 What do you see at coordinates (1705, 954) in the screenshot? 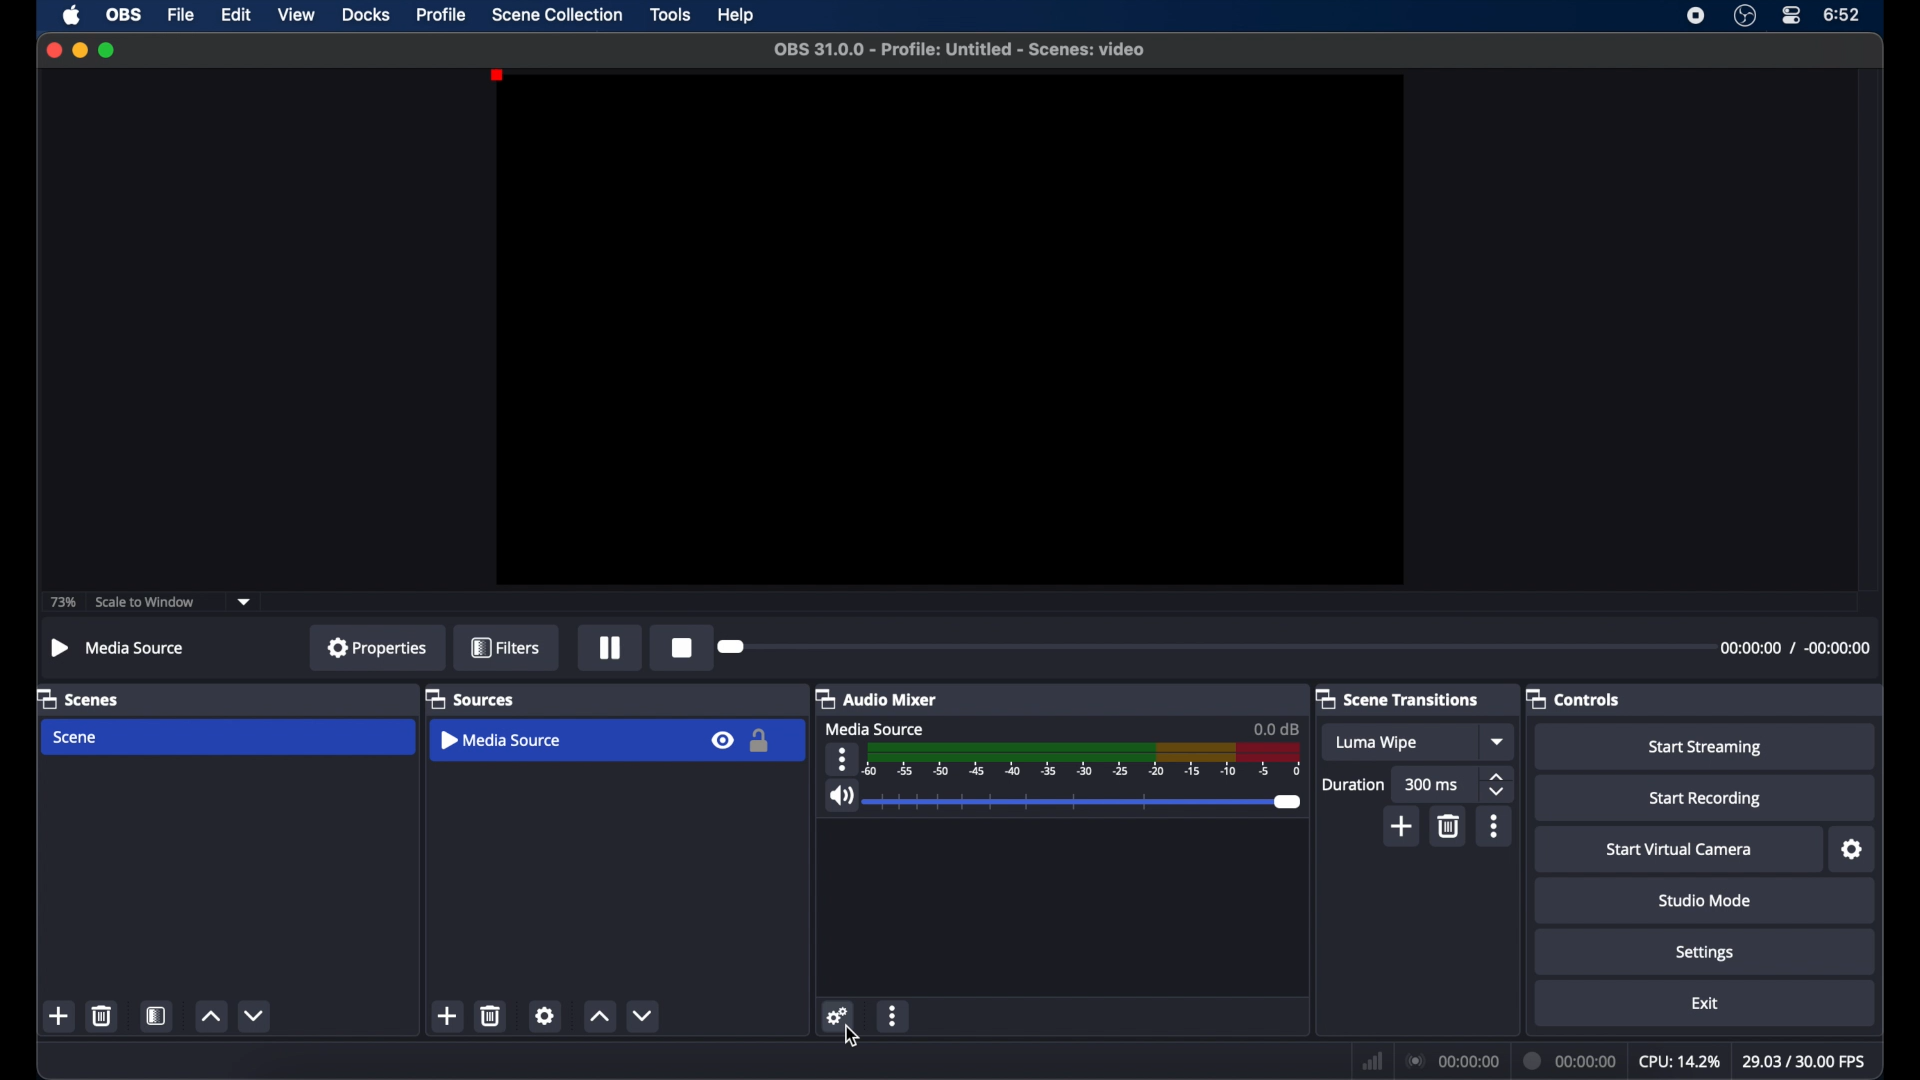
I see `settings` at bounding box center [1705, 954].